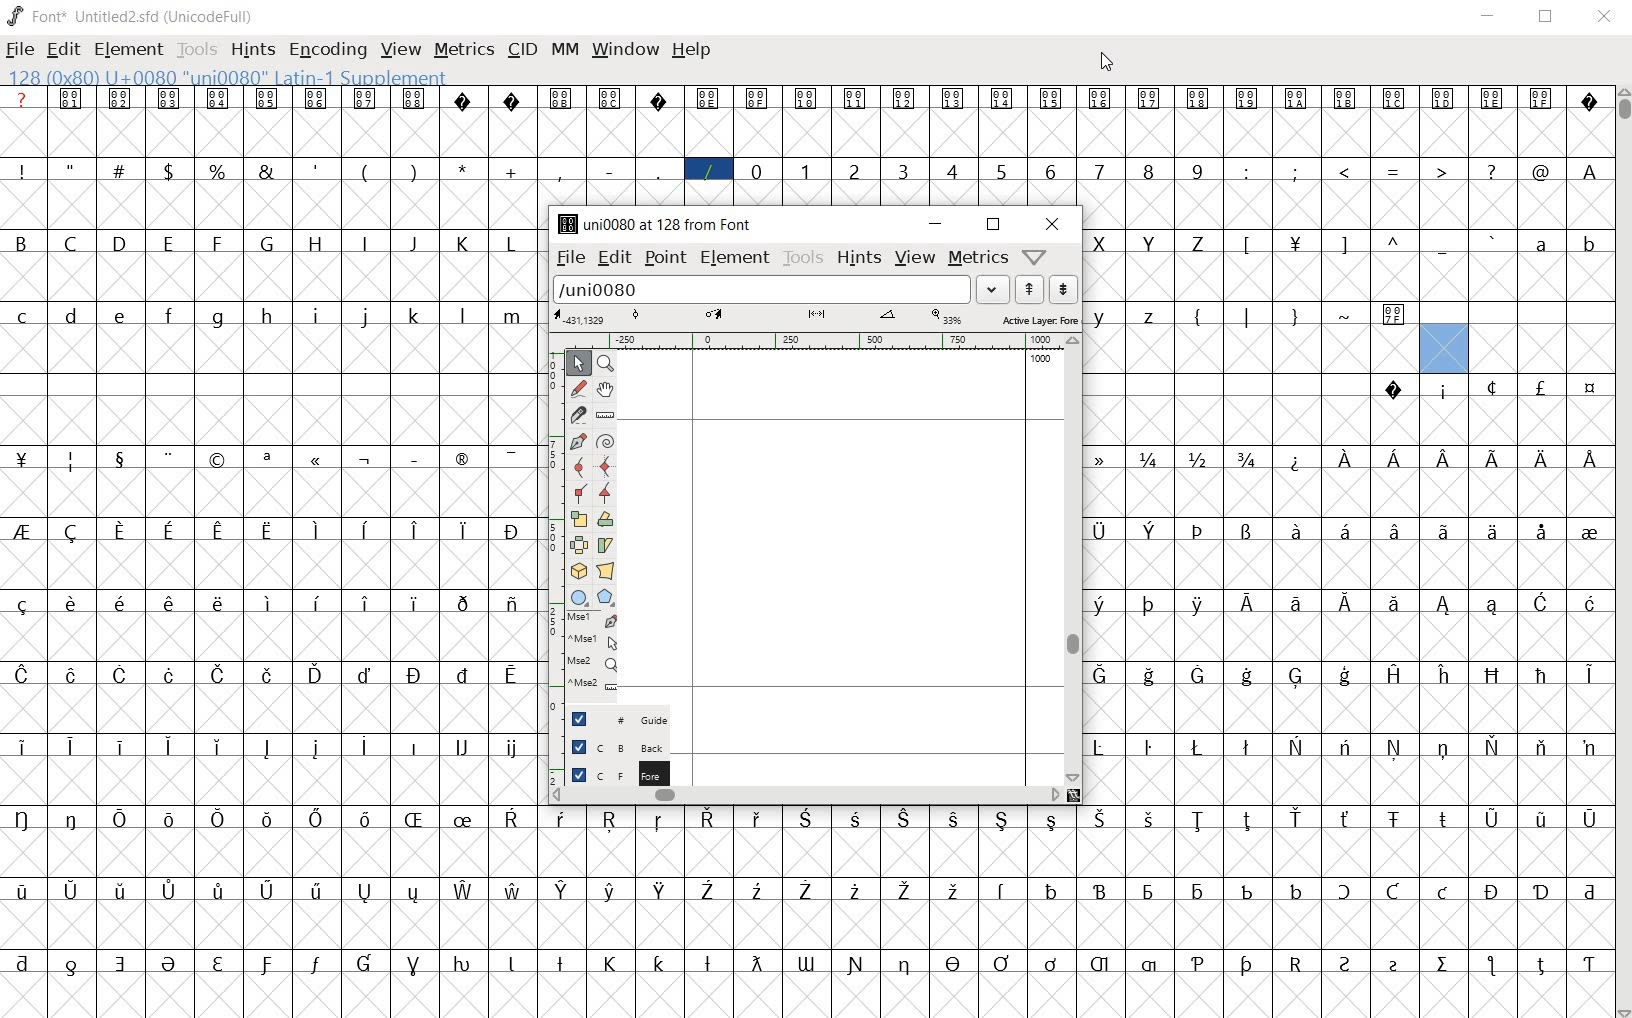  I want to click on glyph, so click(1053, 891).